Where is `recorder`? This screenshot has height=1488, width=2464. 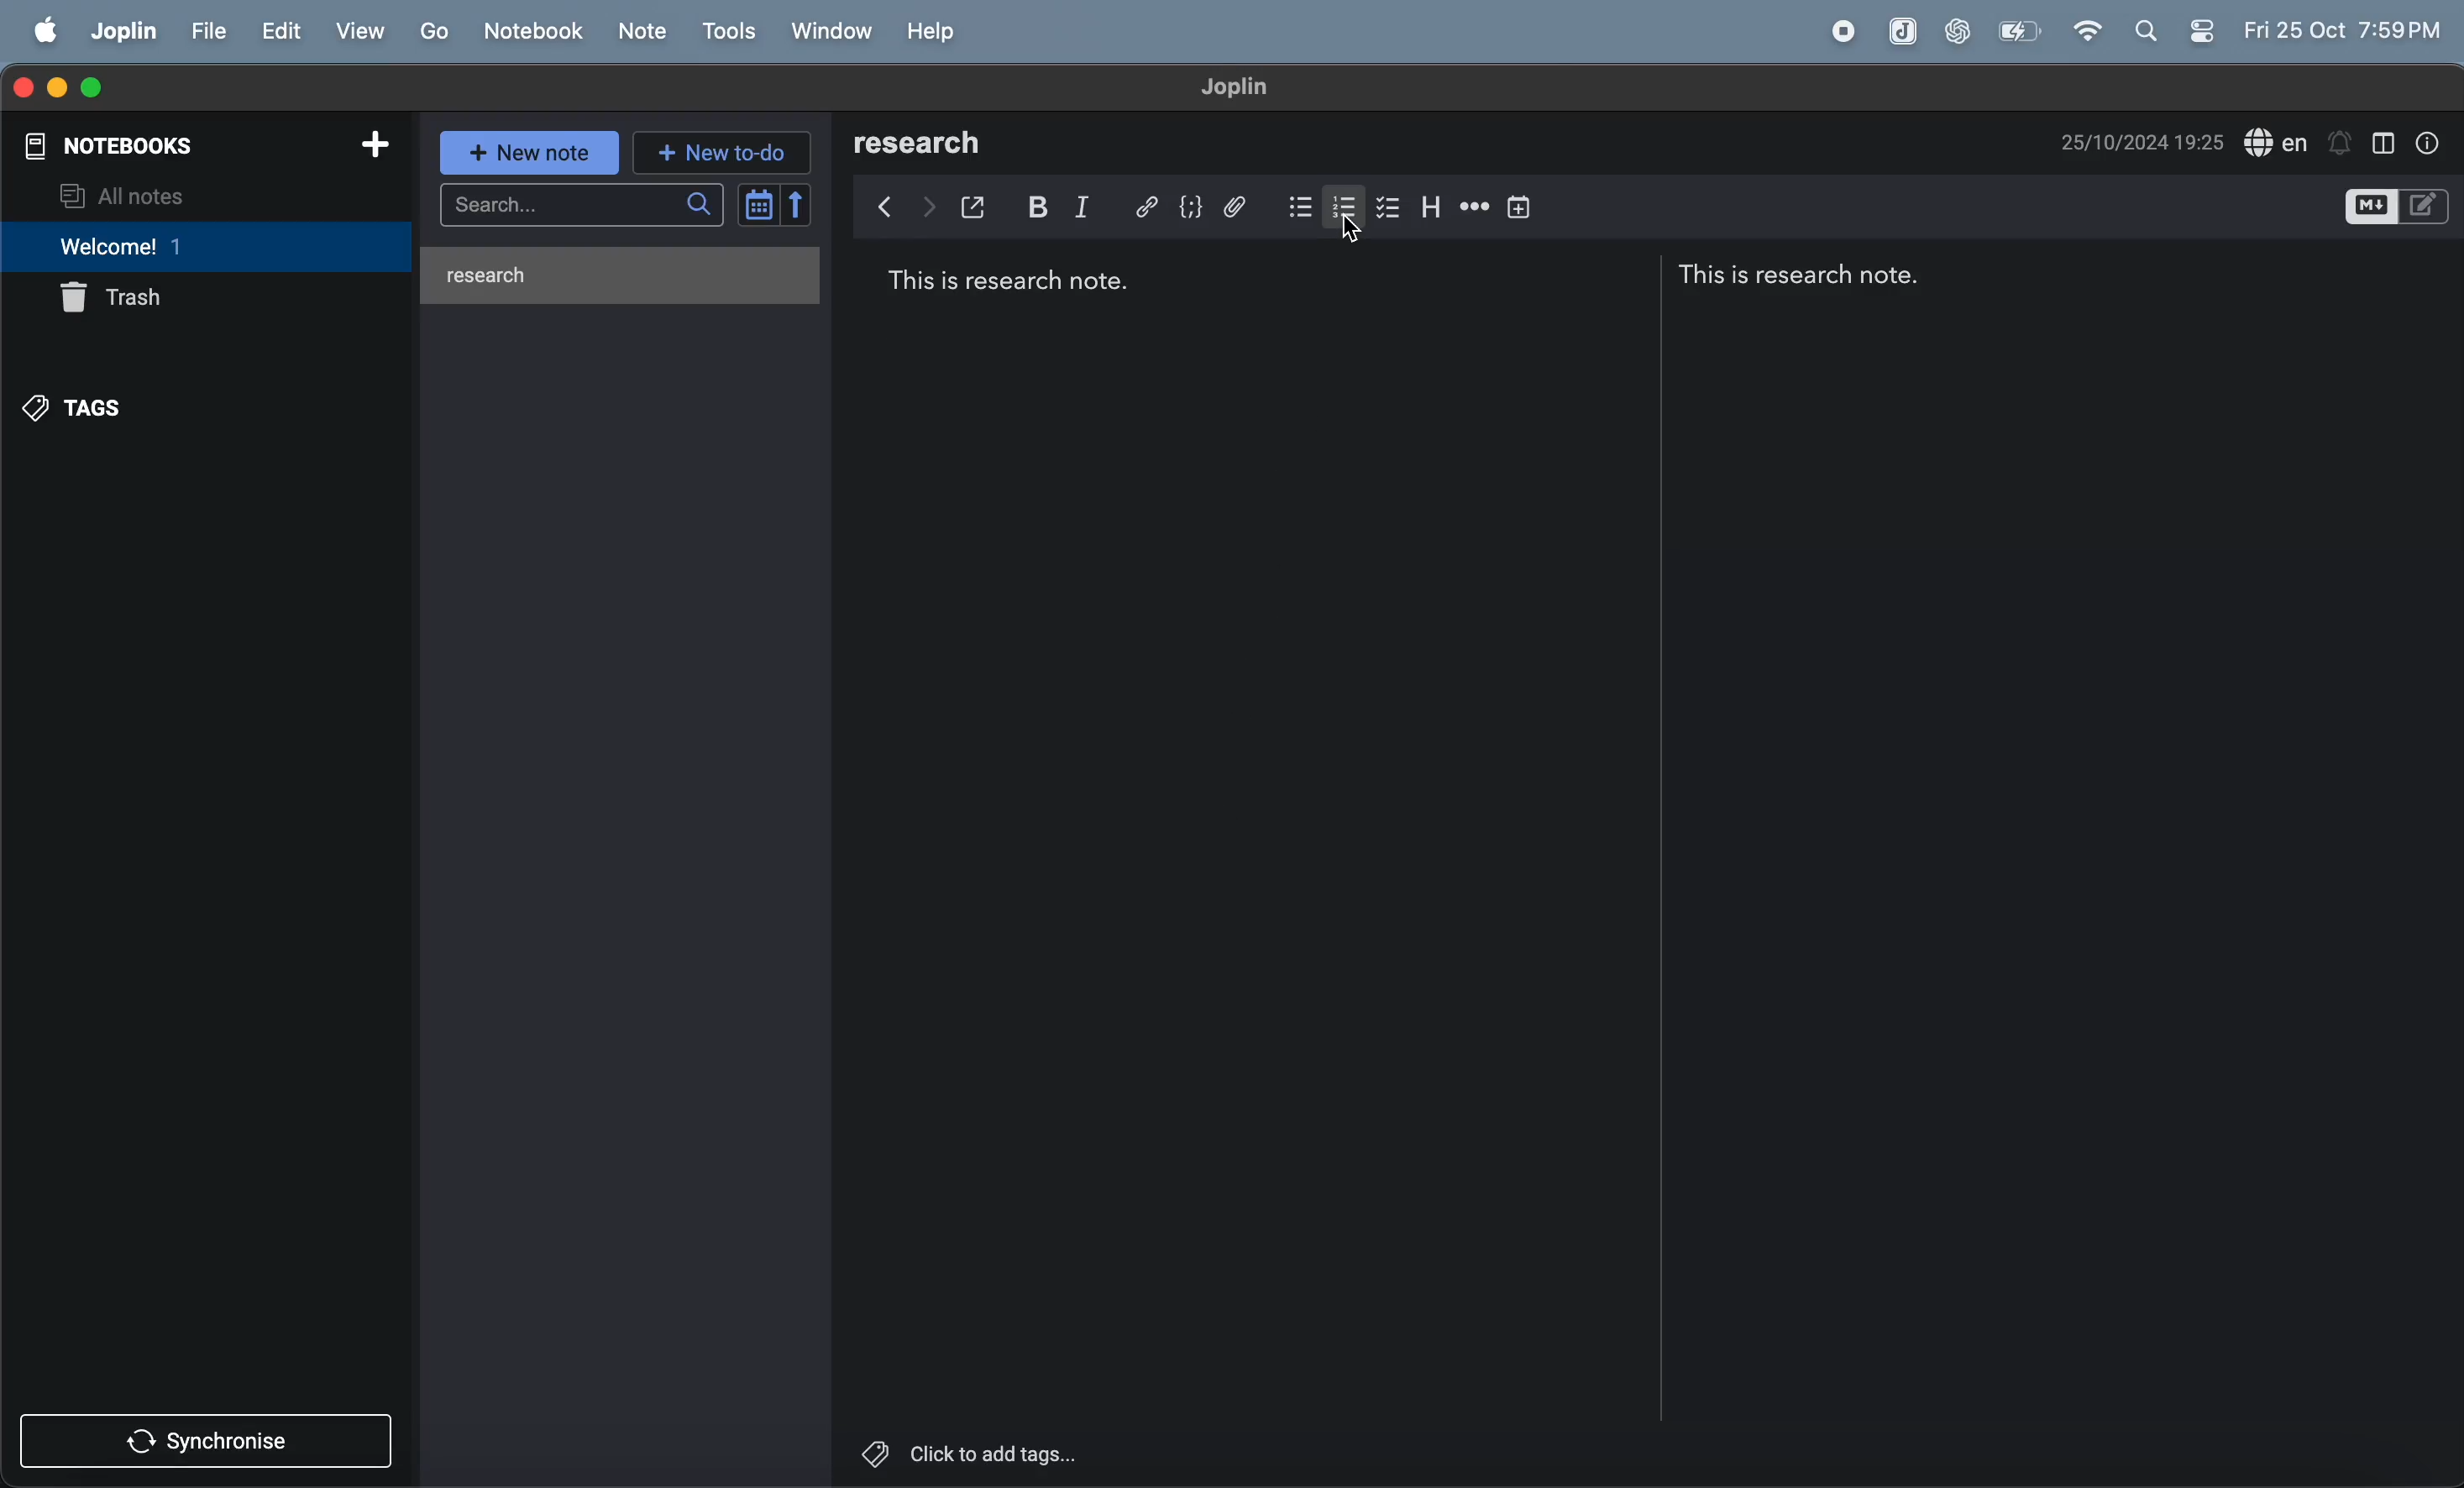 recorder is located at coordinates (1833, 30).